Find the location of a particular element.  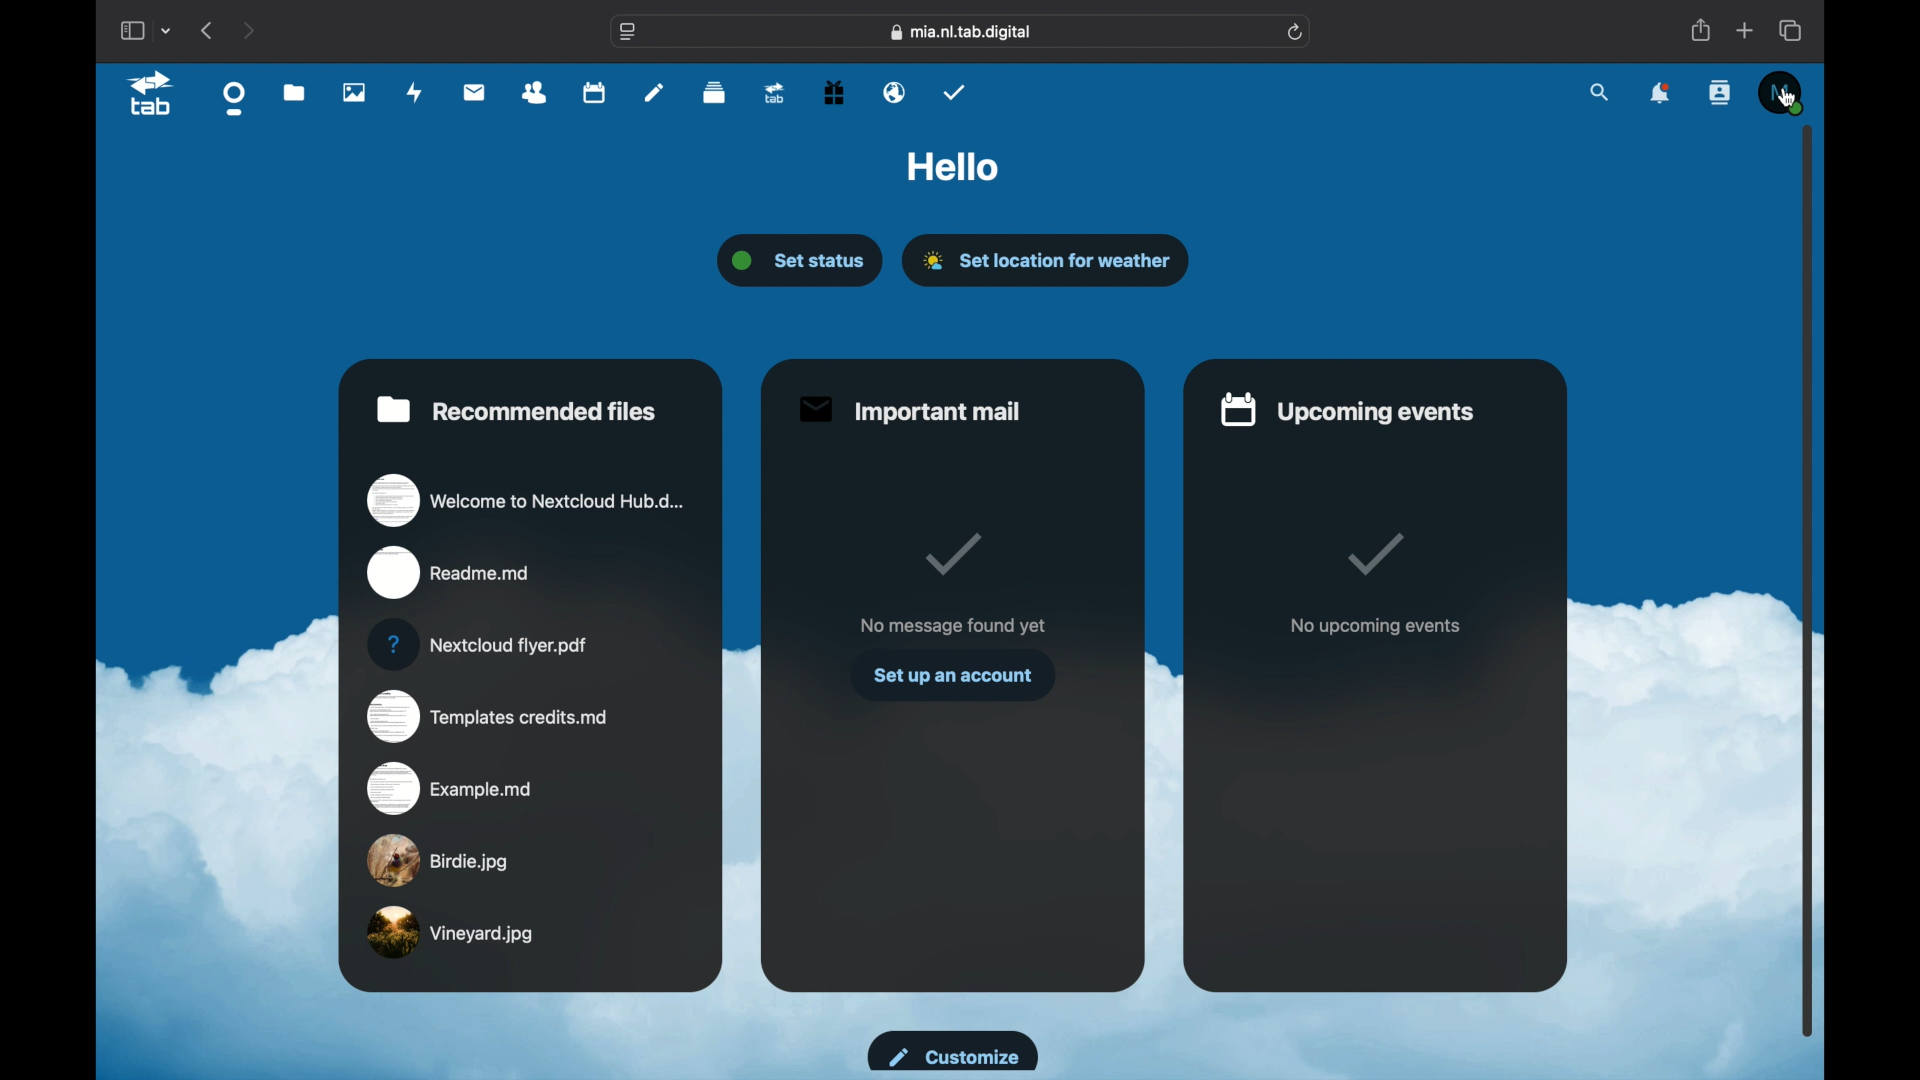

recommendation files is located at coordinates (517, 409).